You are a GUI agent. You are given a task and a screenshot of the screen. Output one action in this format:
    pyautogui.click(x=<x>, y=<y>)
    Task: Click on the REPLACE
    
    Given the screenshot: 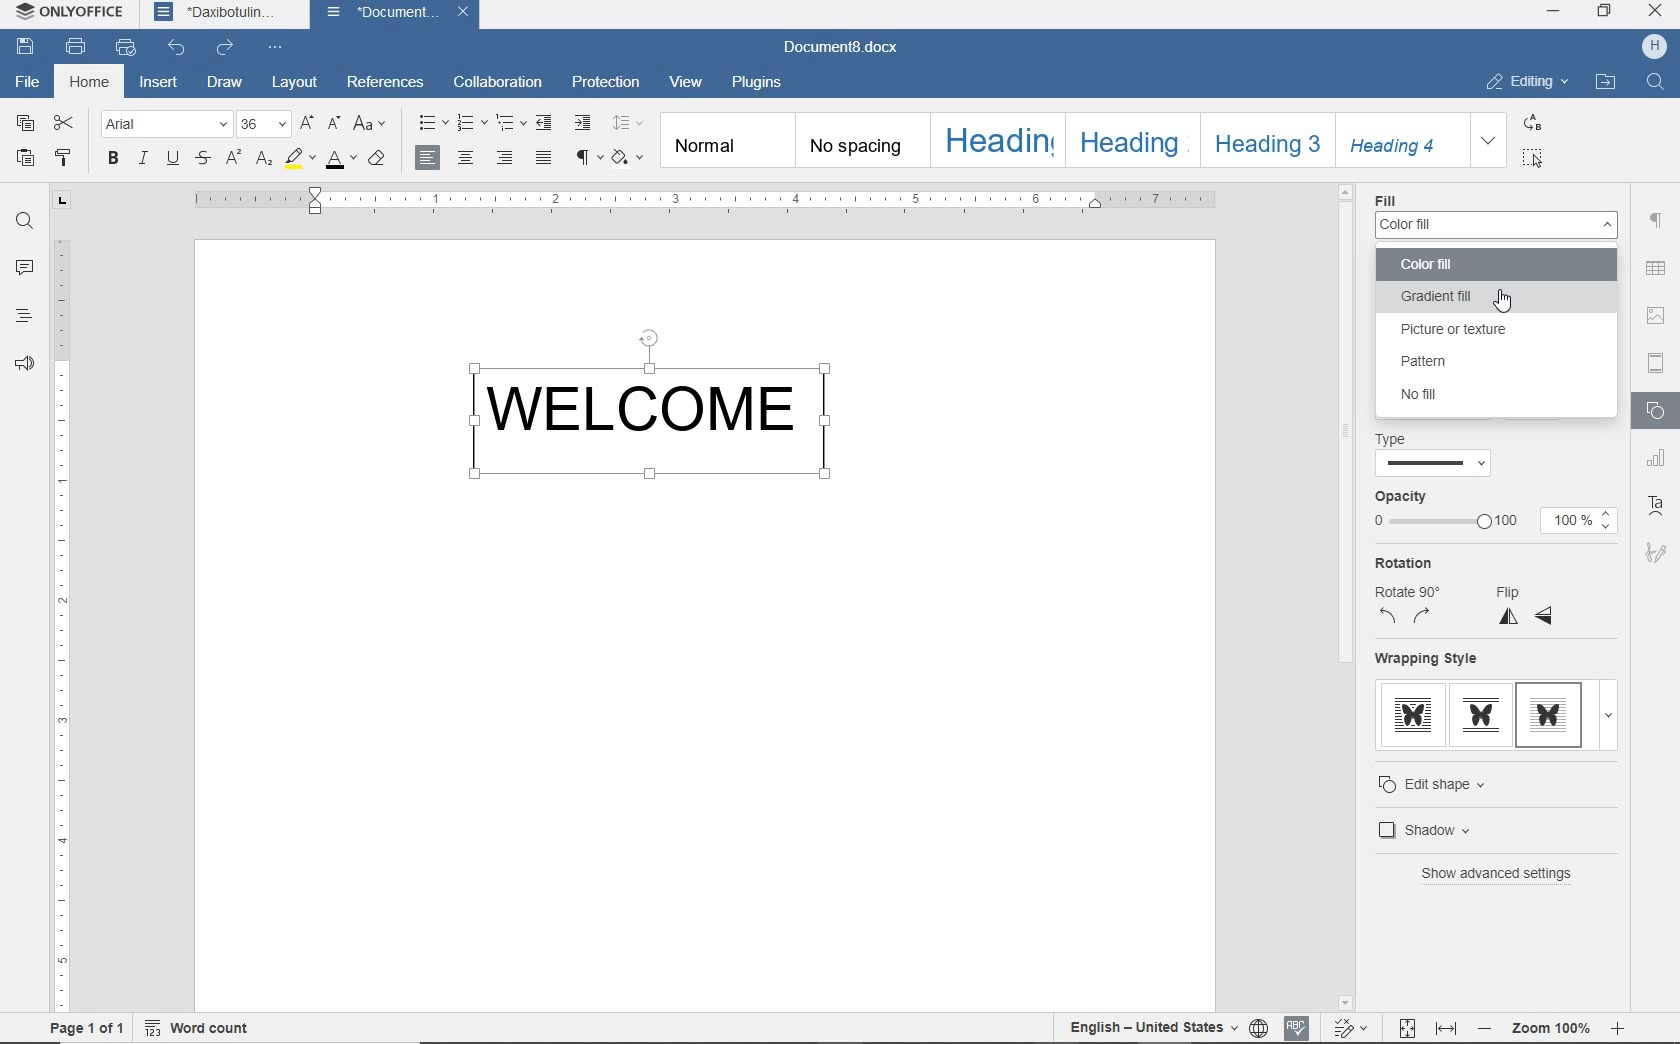 What is the action you would take?
    pyautogui.click(x=1532, y=122)
    